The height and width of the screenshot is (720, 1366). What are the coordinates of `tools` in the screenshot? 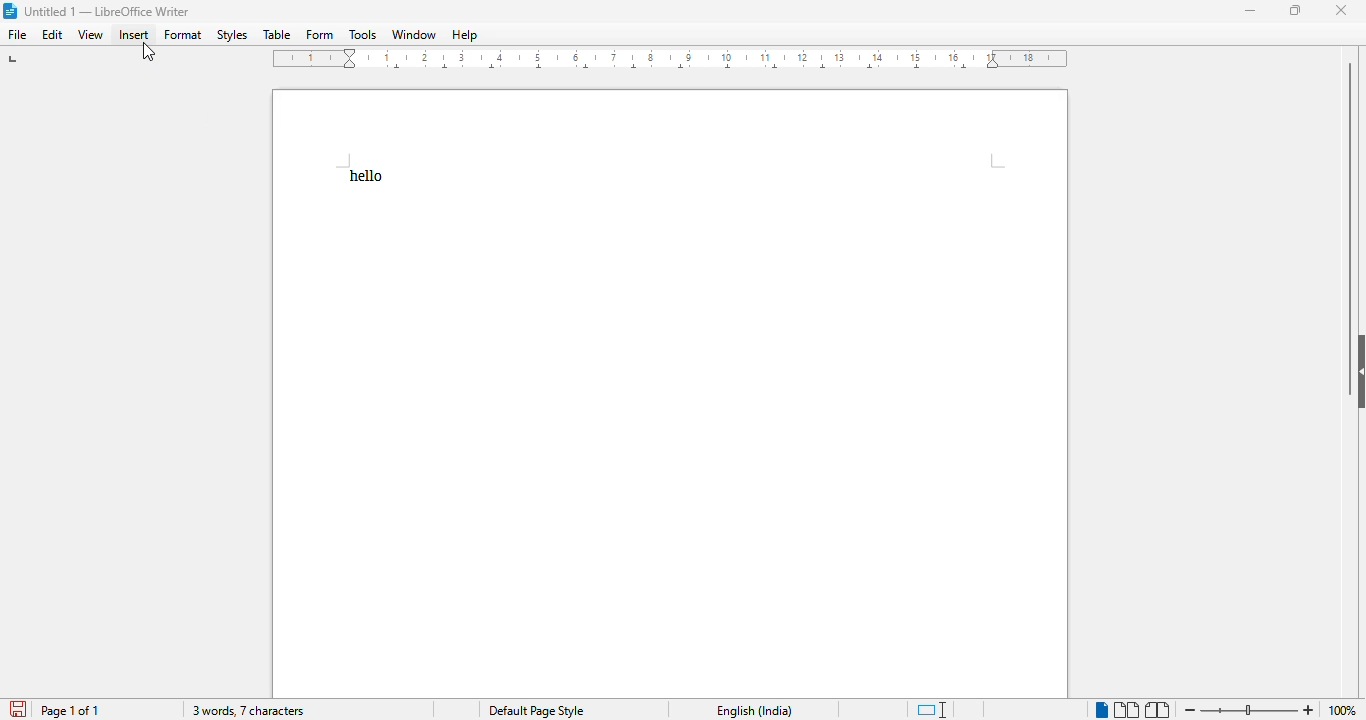 It's located at (362, 34).